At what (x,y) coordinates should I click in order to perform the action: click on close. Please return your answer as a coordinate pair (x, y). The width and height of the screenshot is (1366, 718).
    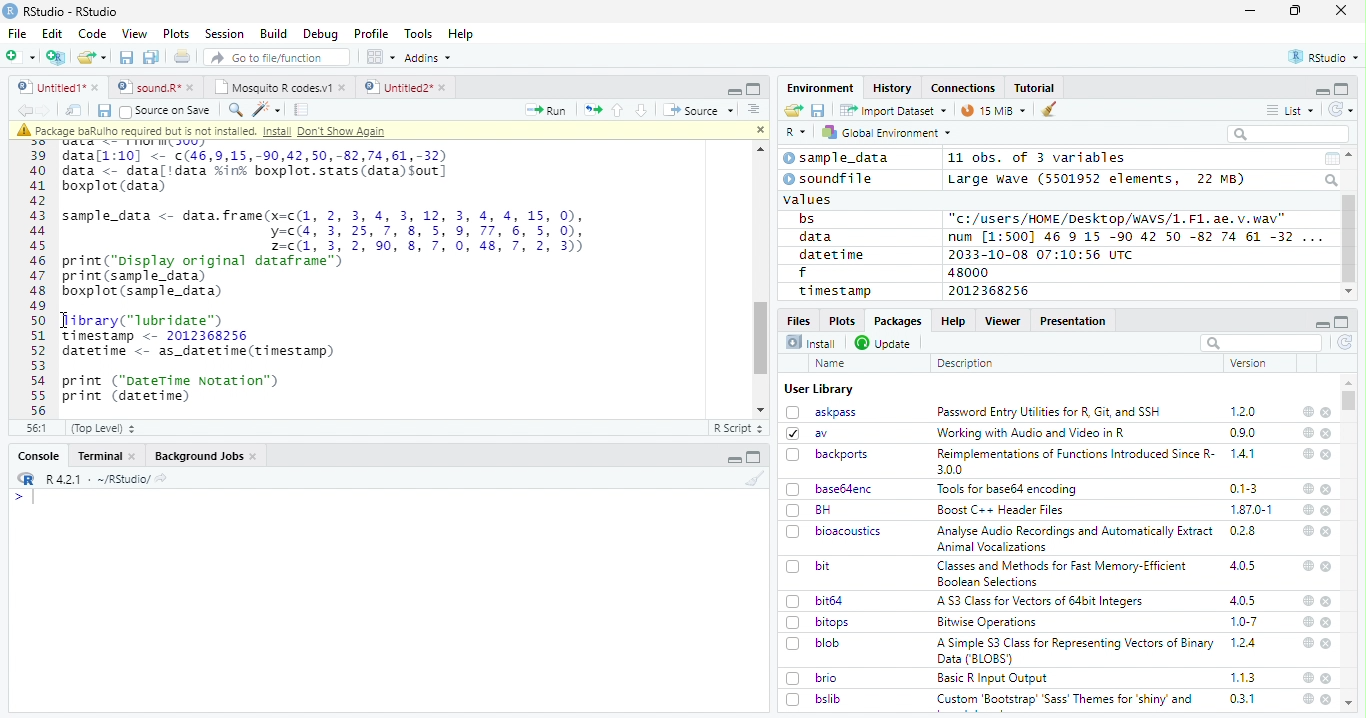
    Looking at the image, I should click on (1326, 413).